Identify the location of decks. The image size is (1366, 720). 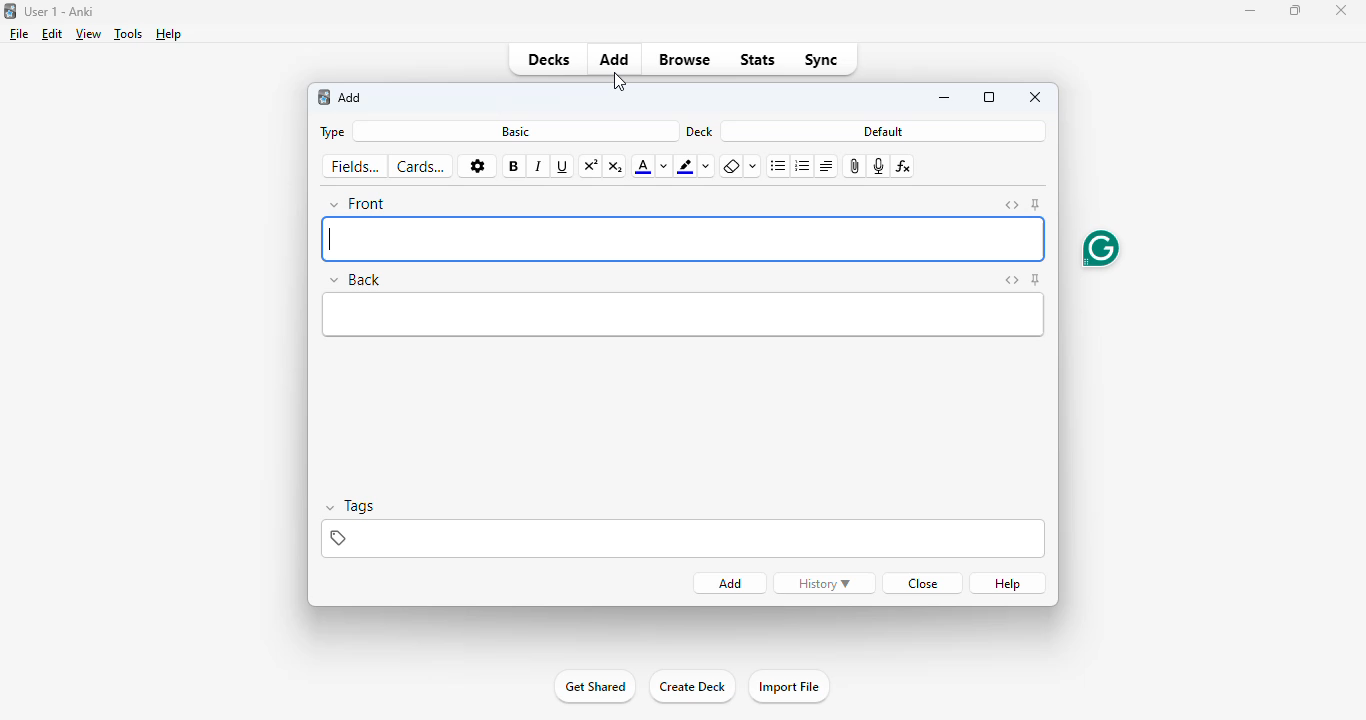
(548, 59).